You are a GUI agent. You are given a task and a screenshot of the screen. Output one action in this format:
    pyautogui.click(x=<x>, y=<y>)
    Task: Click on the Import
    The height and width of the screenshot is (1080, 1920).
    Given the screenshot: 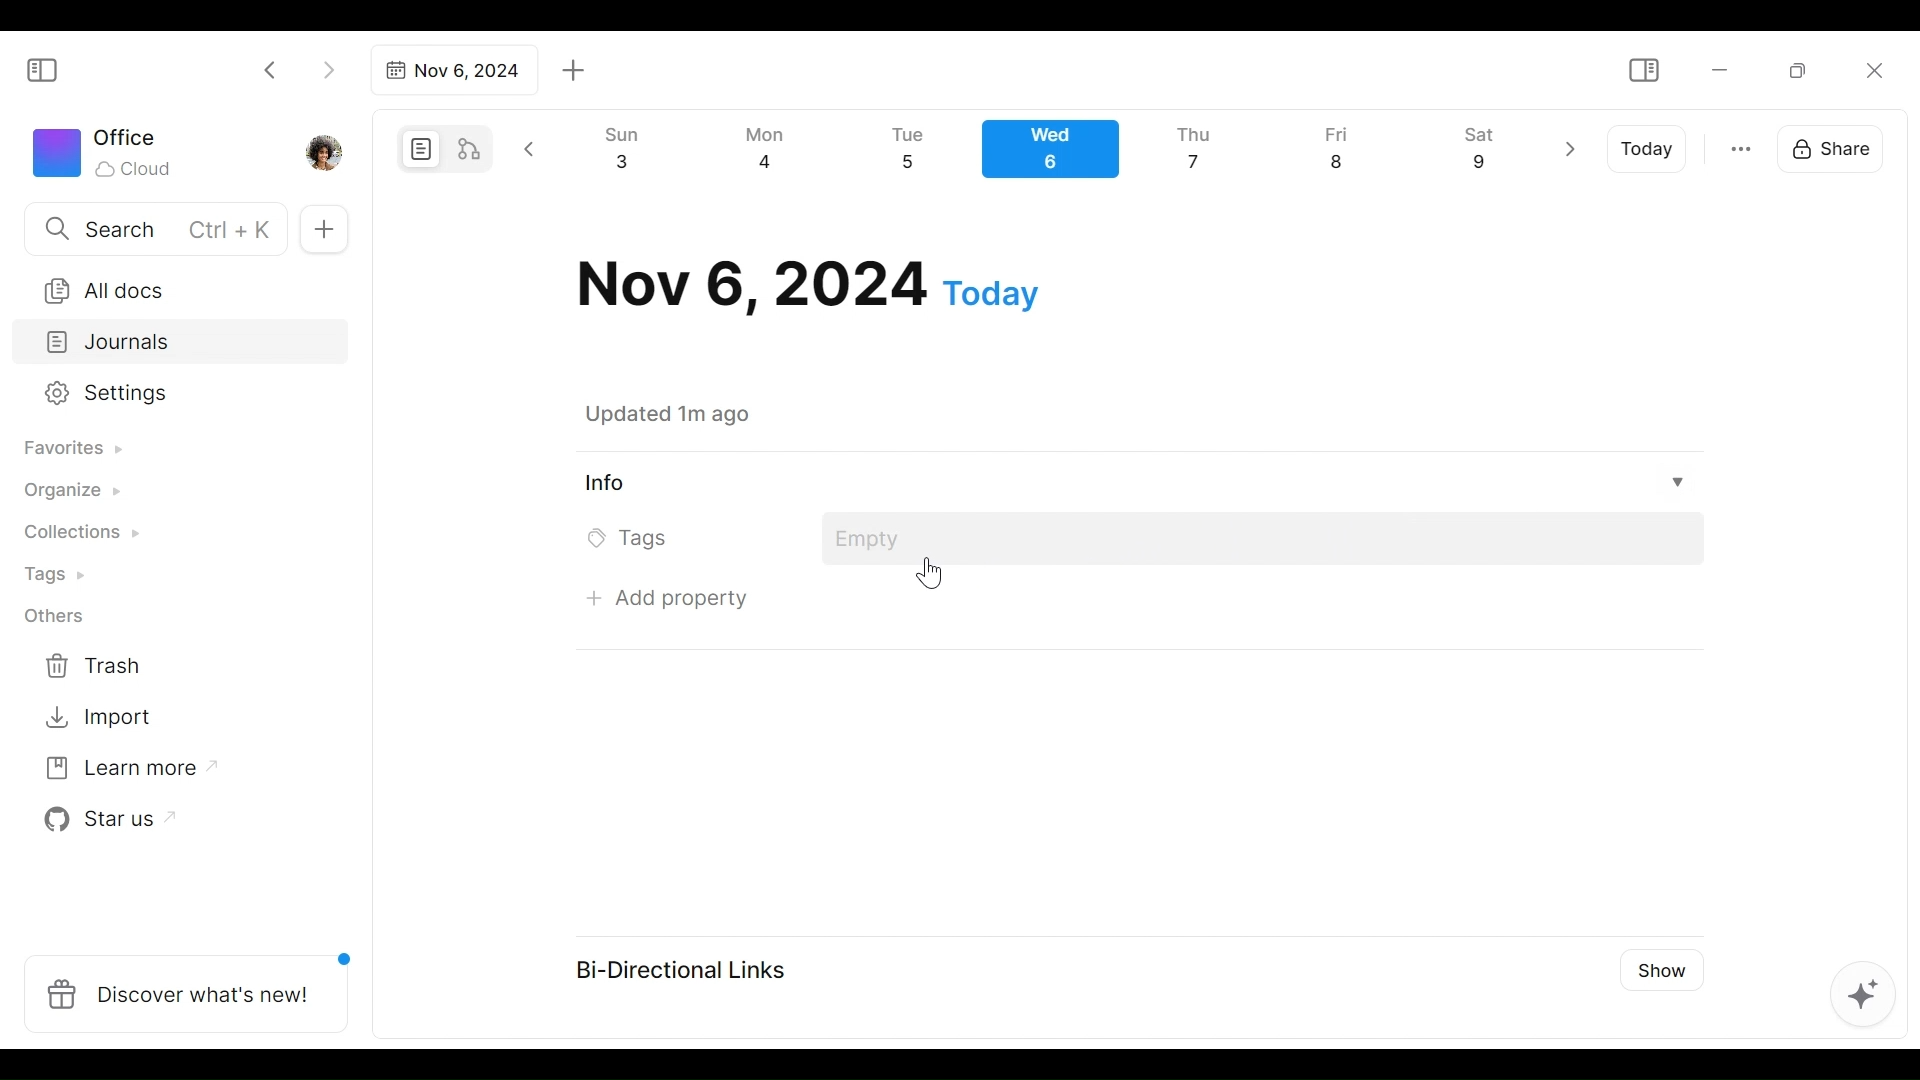 What is the action you would take?
    pyautogui.click(x=101, y=715)
    